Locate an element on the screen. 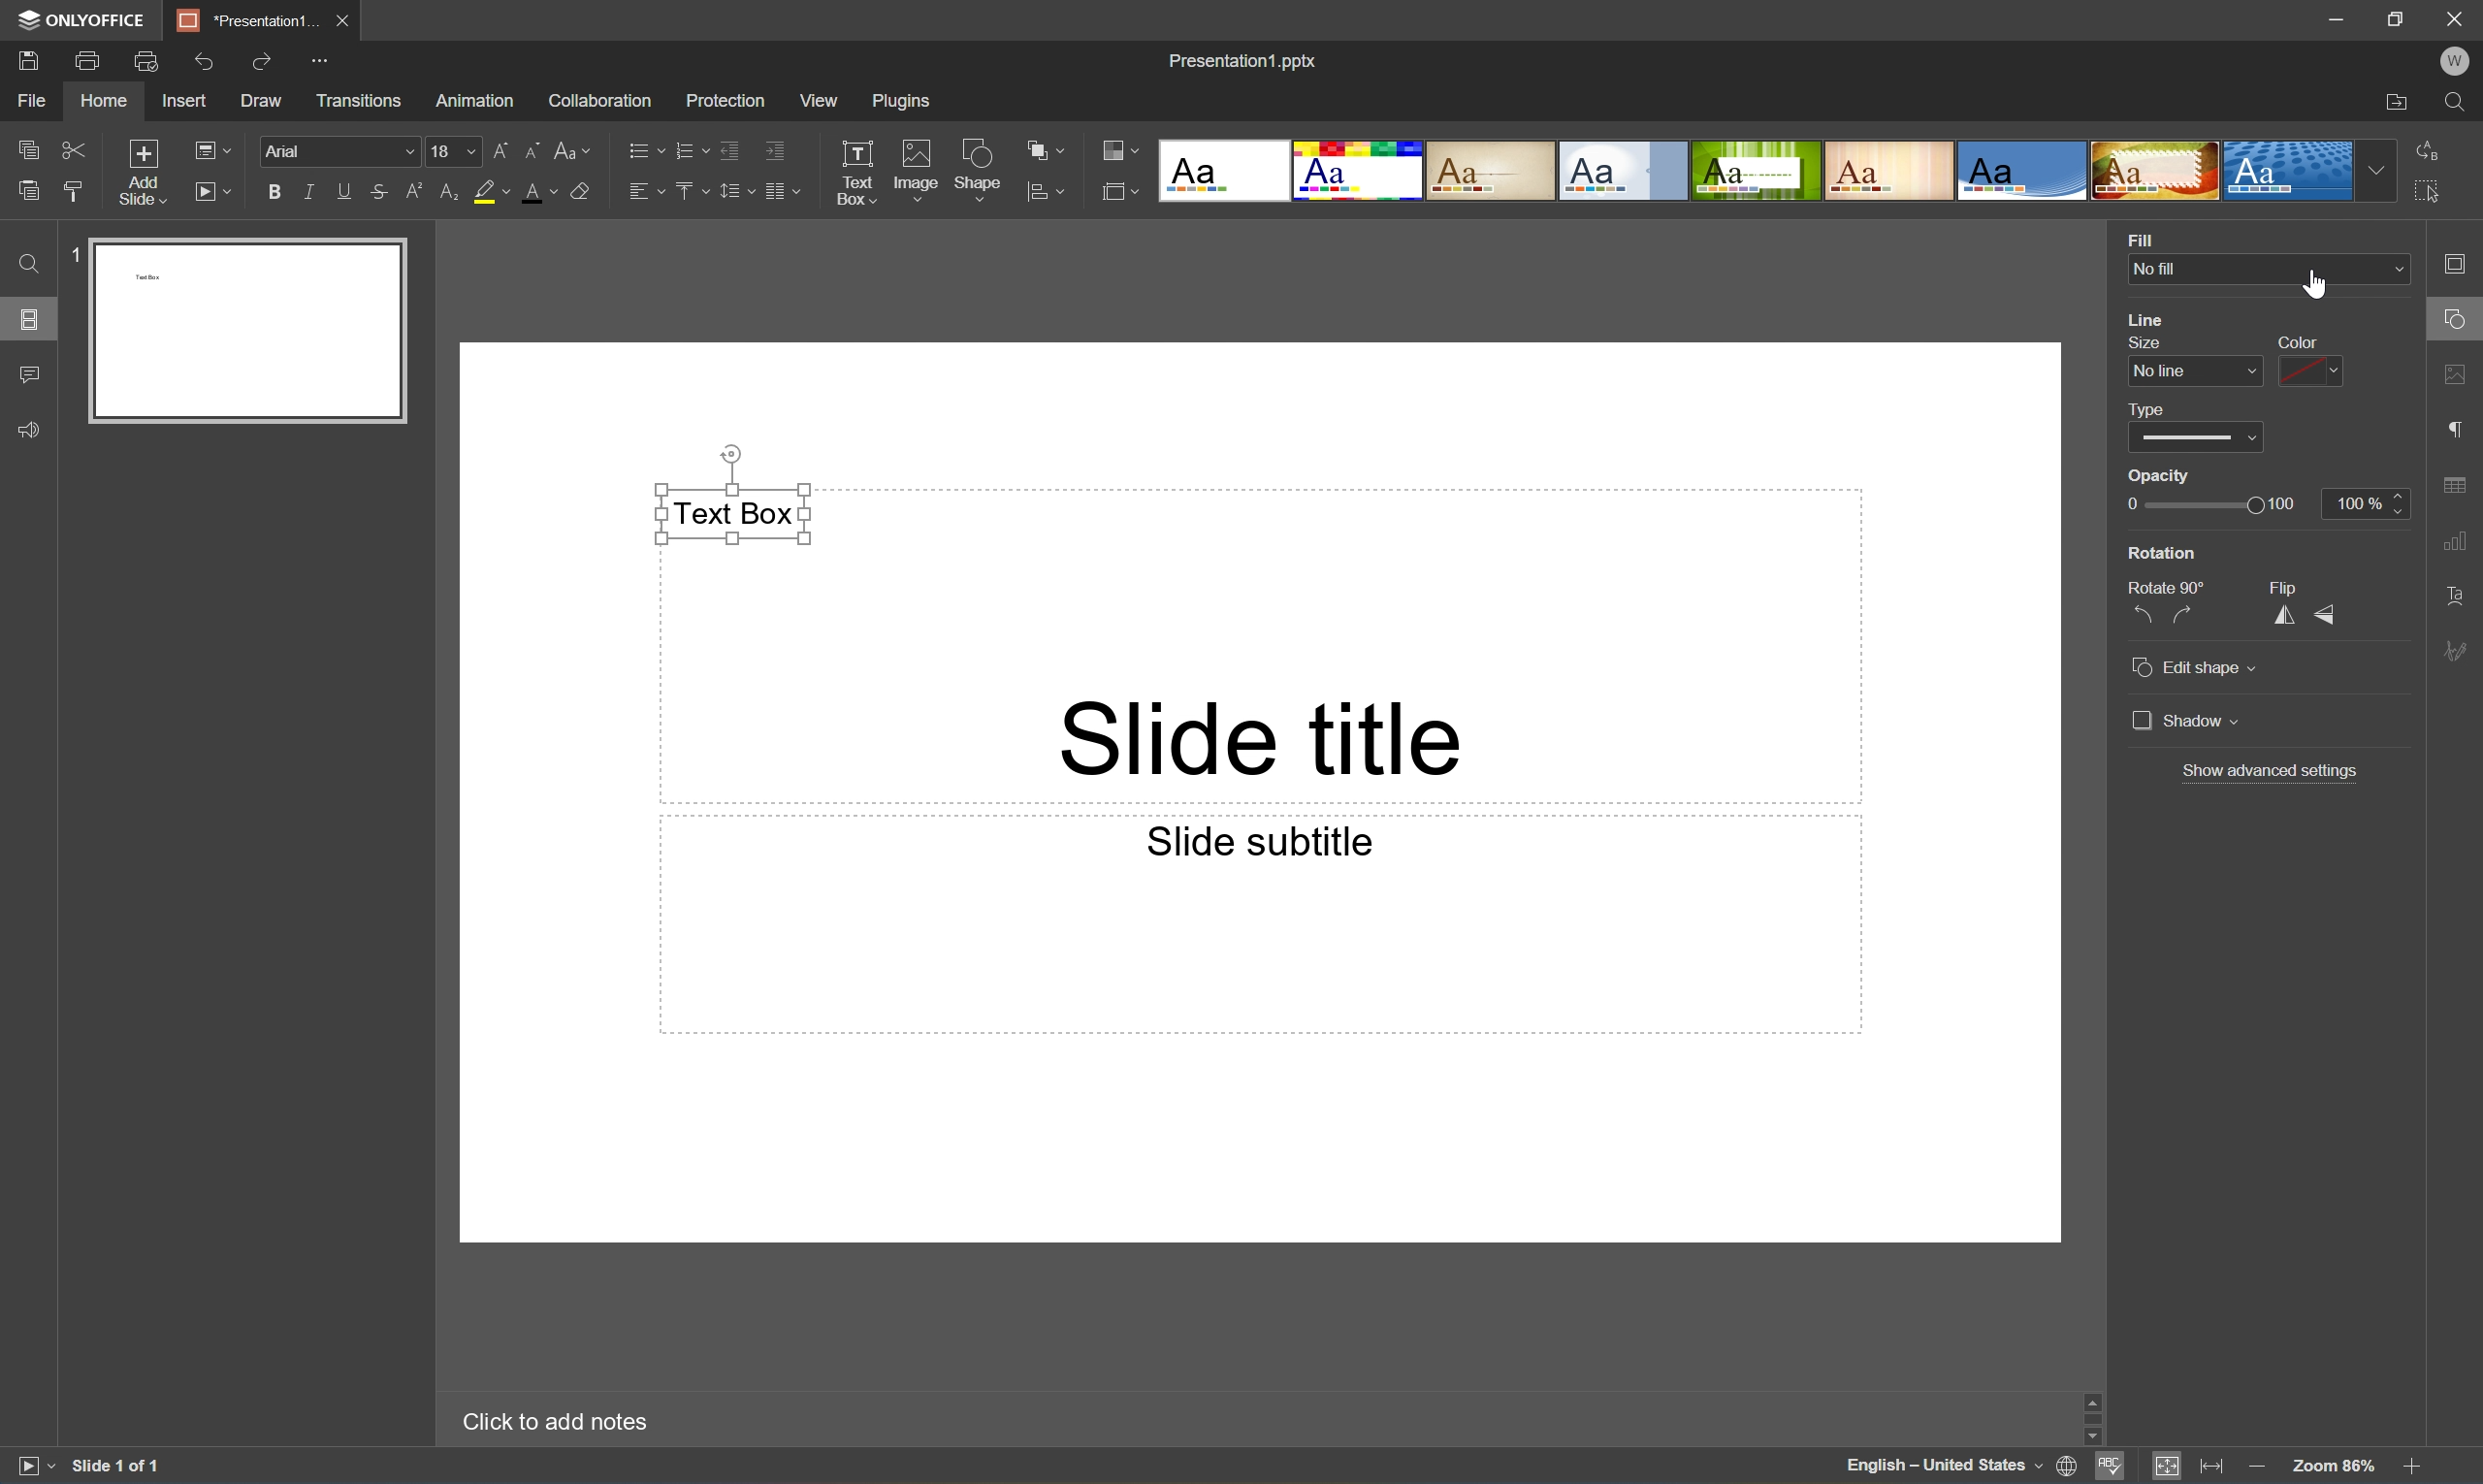 The width and height of the screenshot is (2483, 1484). Line is located at coordinates (2153, 320).